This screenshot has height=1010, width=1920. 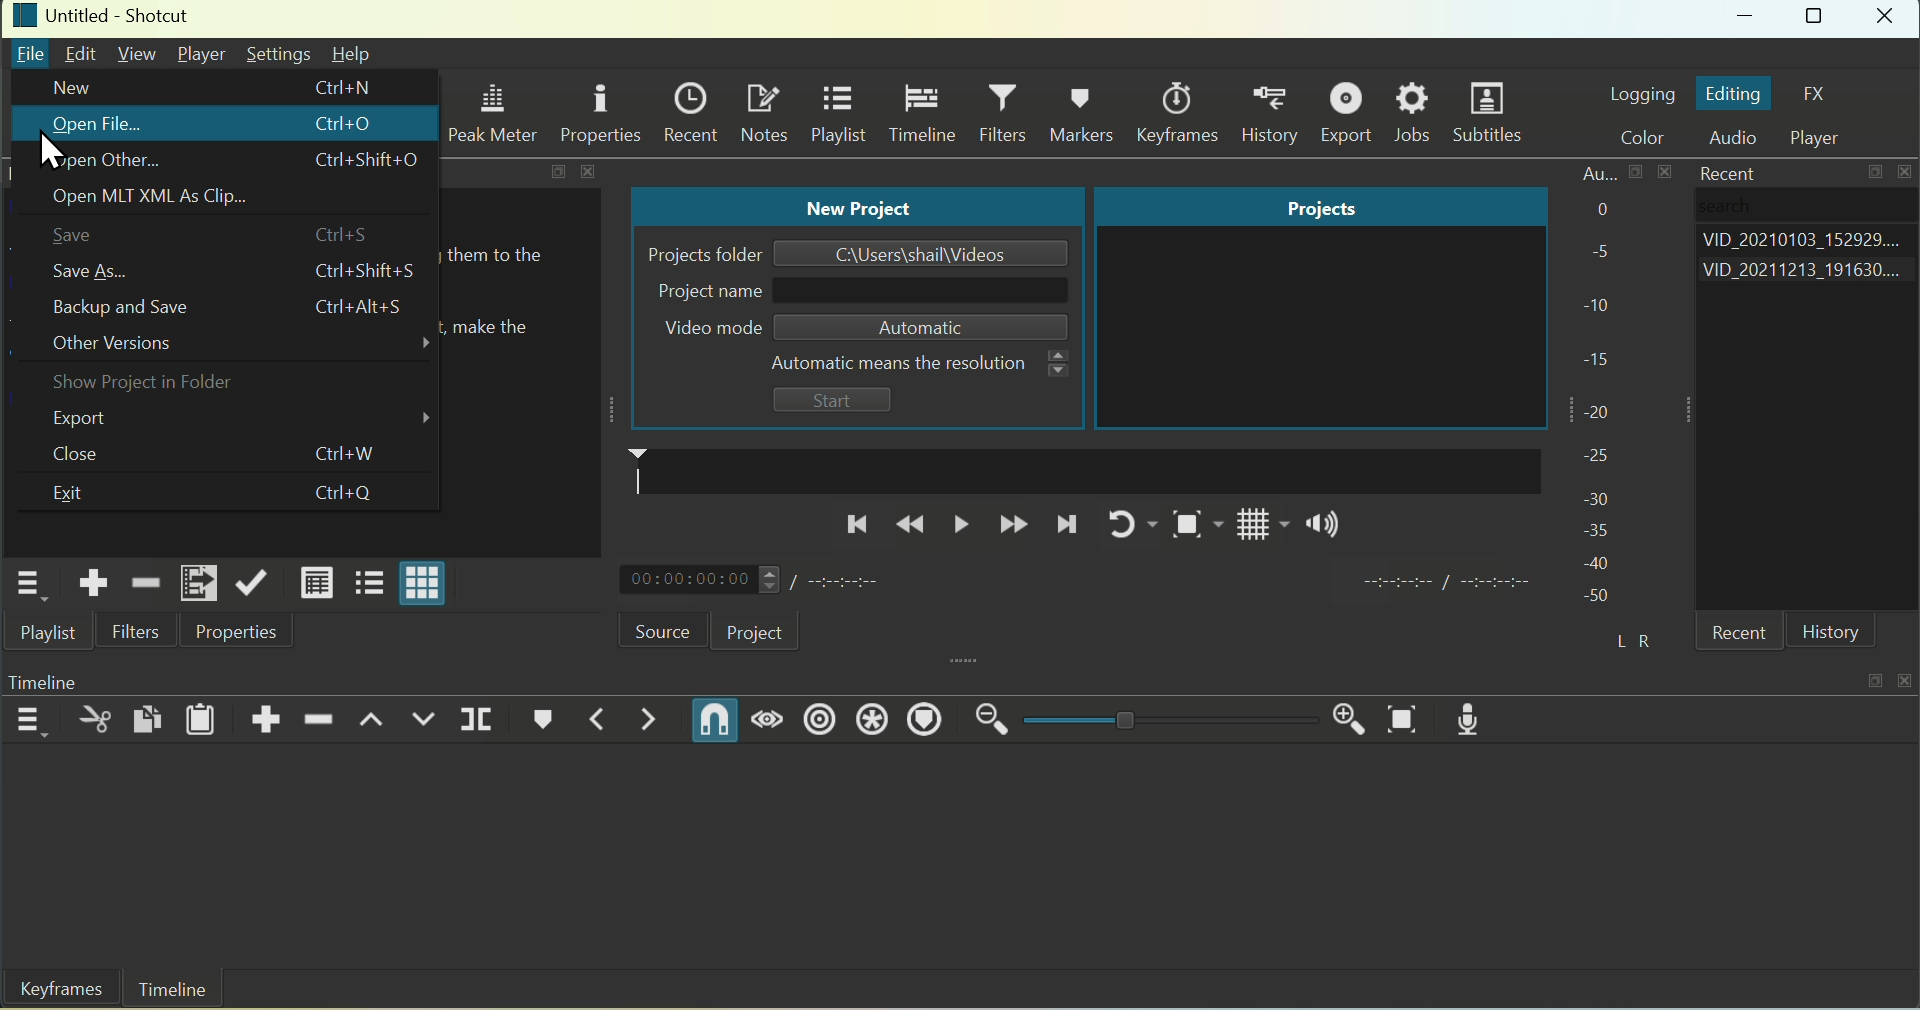 What do you see at coordinates (1183, 112) in the screenshot?
I see `Keyframes` at bounding box center [1183, 112].